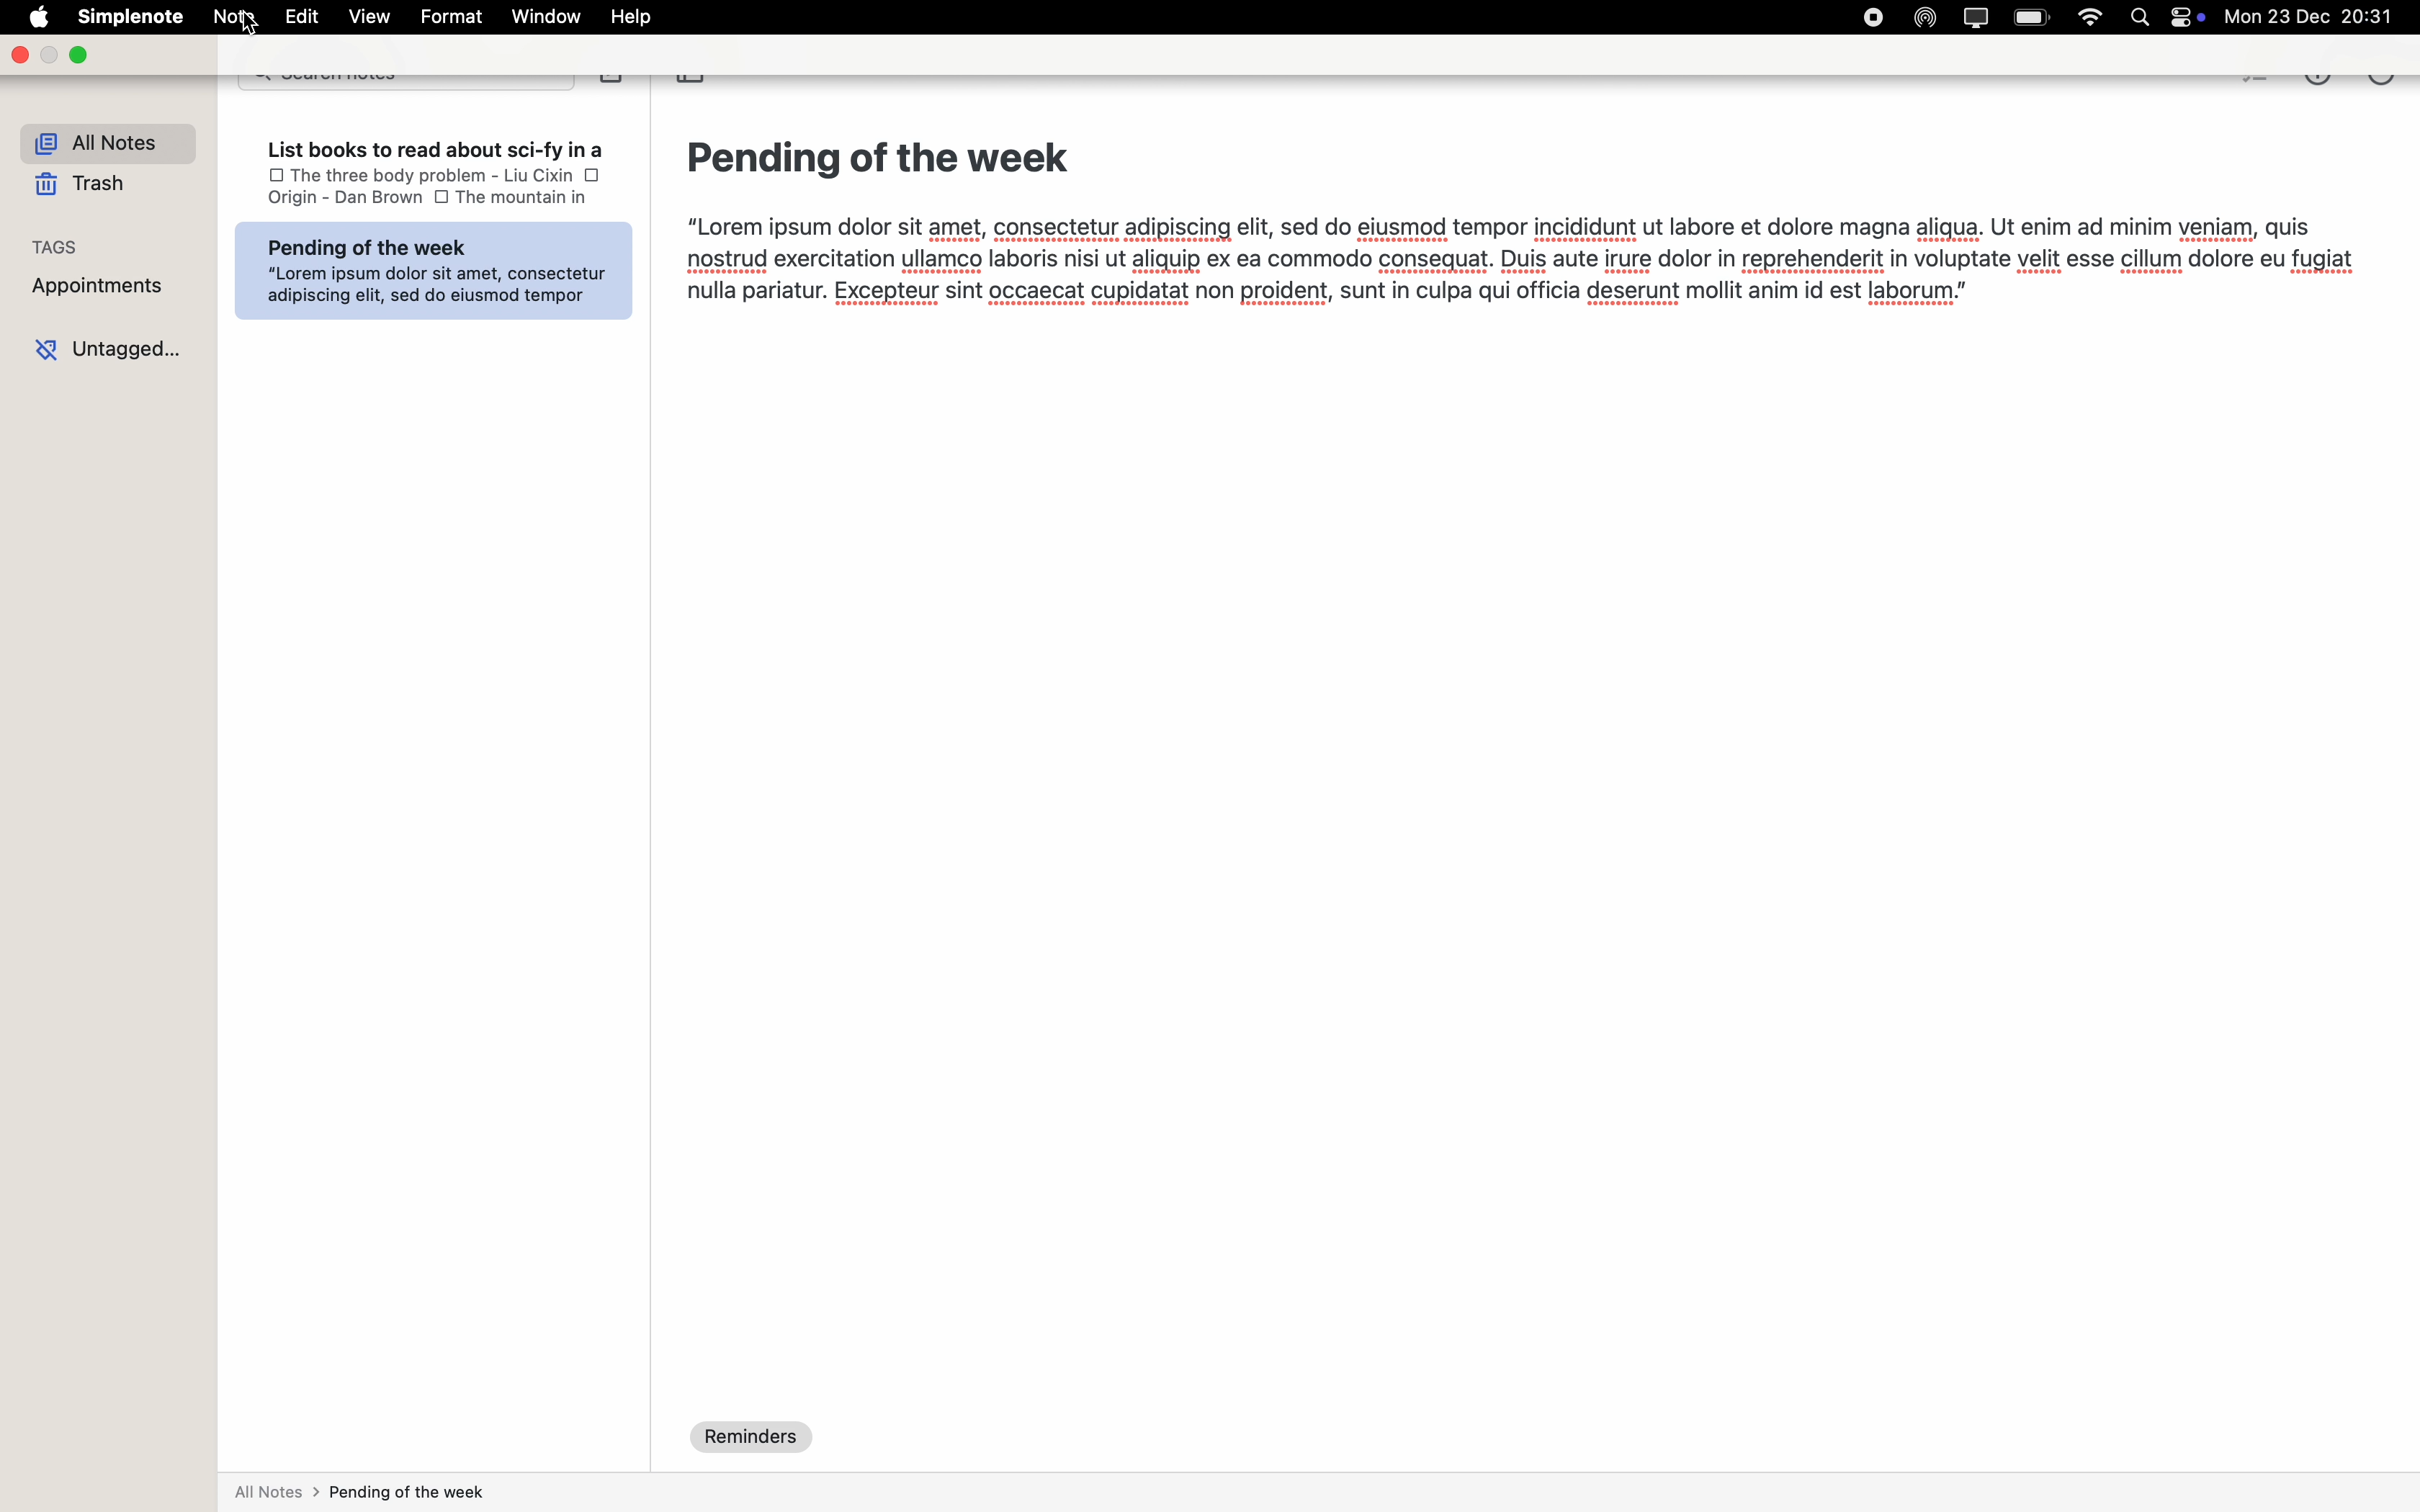 The image size is (2420, 1512). Describe the element at coordinates (424, 271) in the screenshot. I see `Pending of the week
“Lorem ipsum dolor sit amet, consectetur
adipiscing elit, sed do eiusmod tempor` at that location.